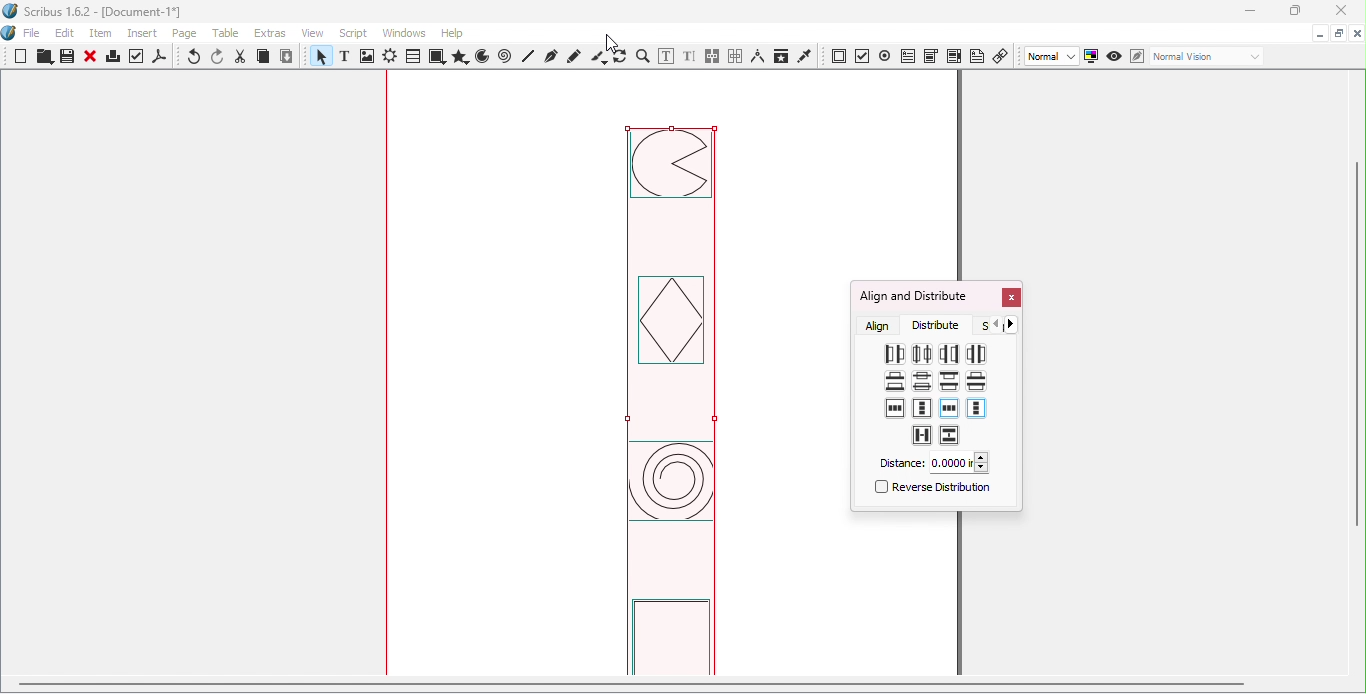 The width and height of the screenshot is (1366, 694). Describe the element at coordinates (996, 325) in the screenshot. I see `Go back` at that location.